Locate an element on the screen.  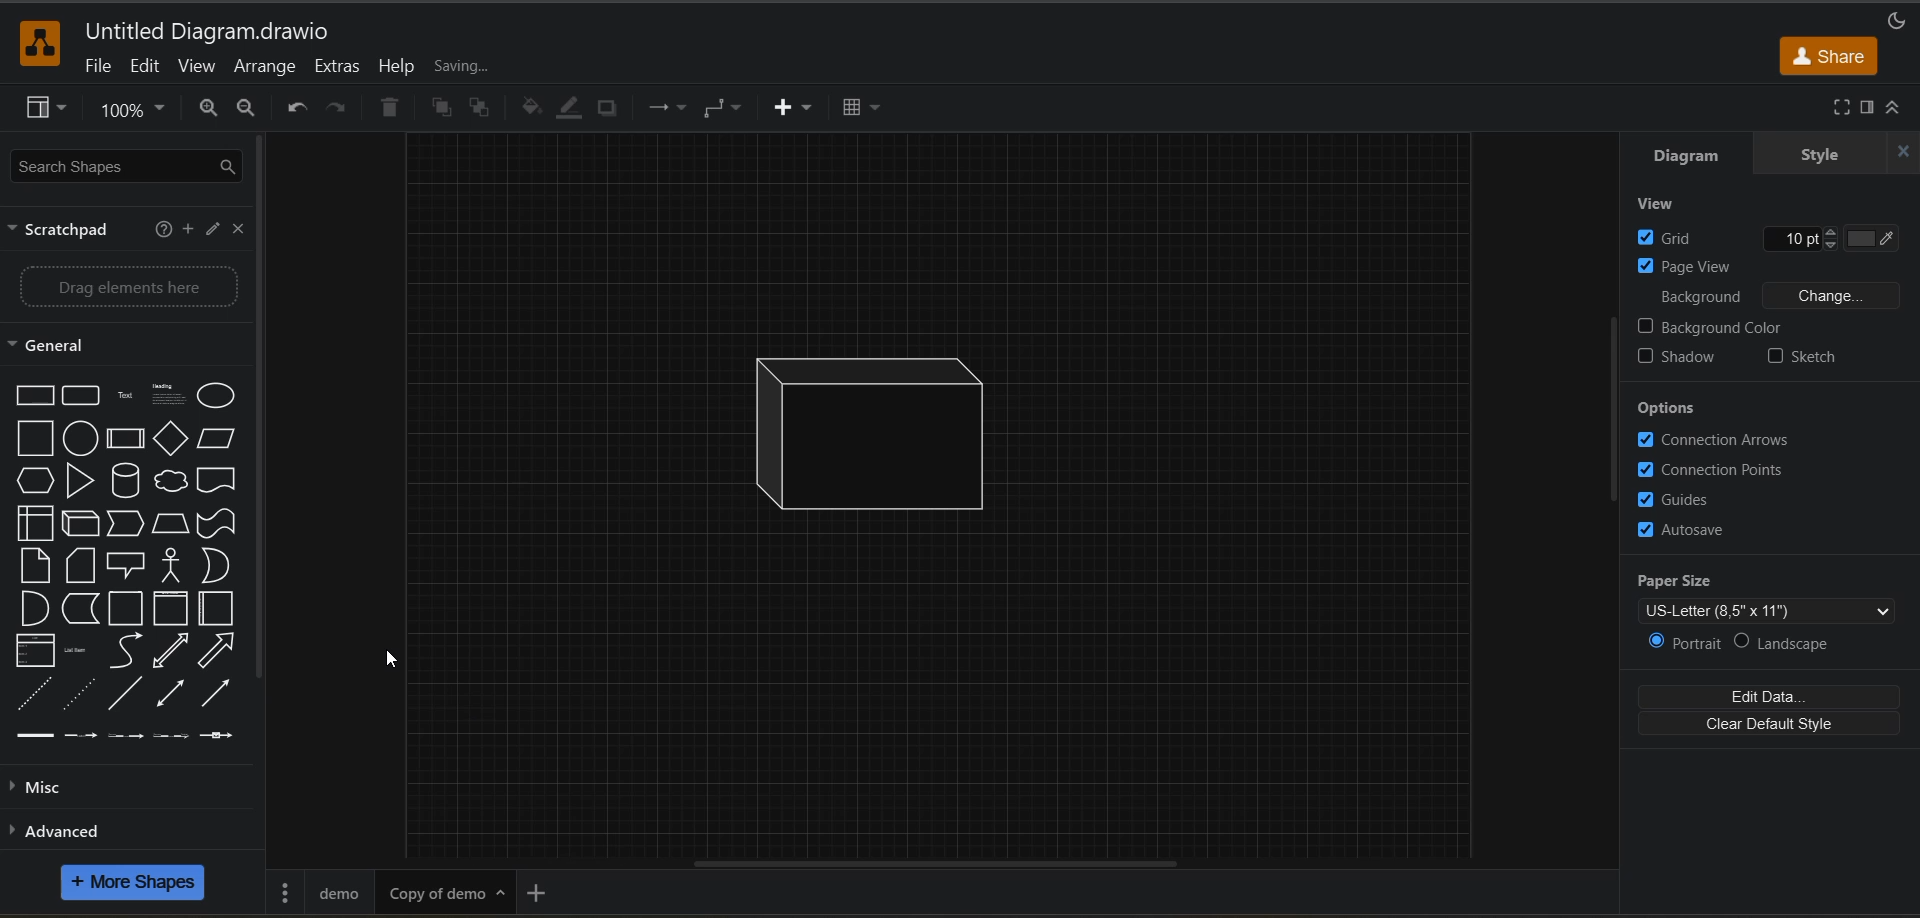
shapes is located at coordinates (124, 560).